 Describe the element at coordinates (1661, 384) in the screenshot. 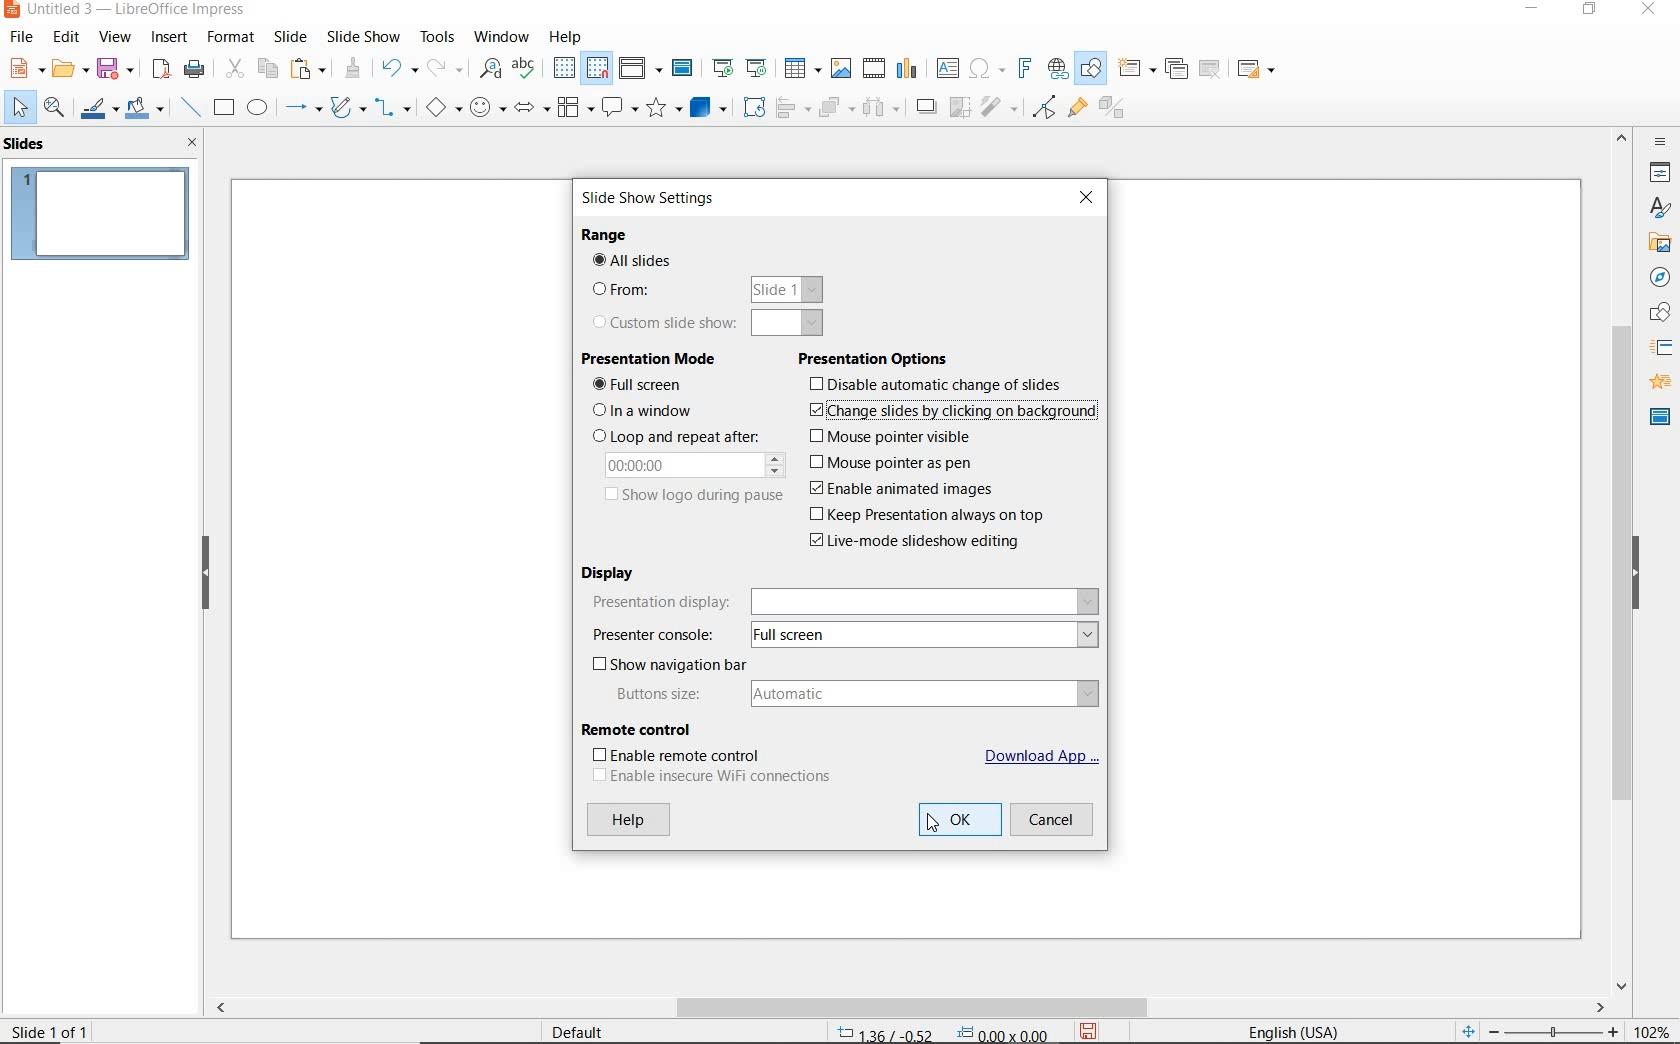

I see `ANIMATION` at that location.